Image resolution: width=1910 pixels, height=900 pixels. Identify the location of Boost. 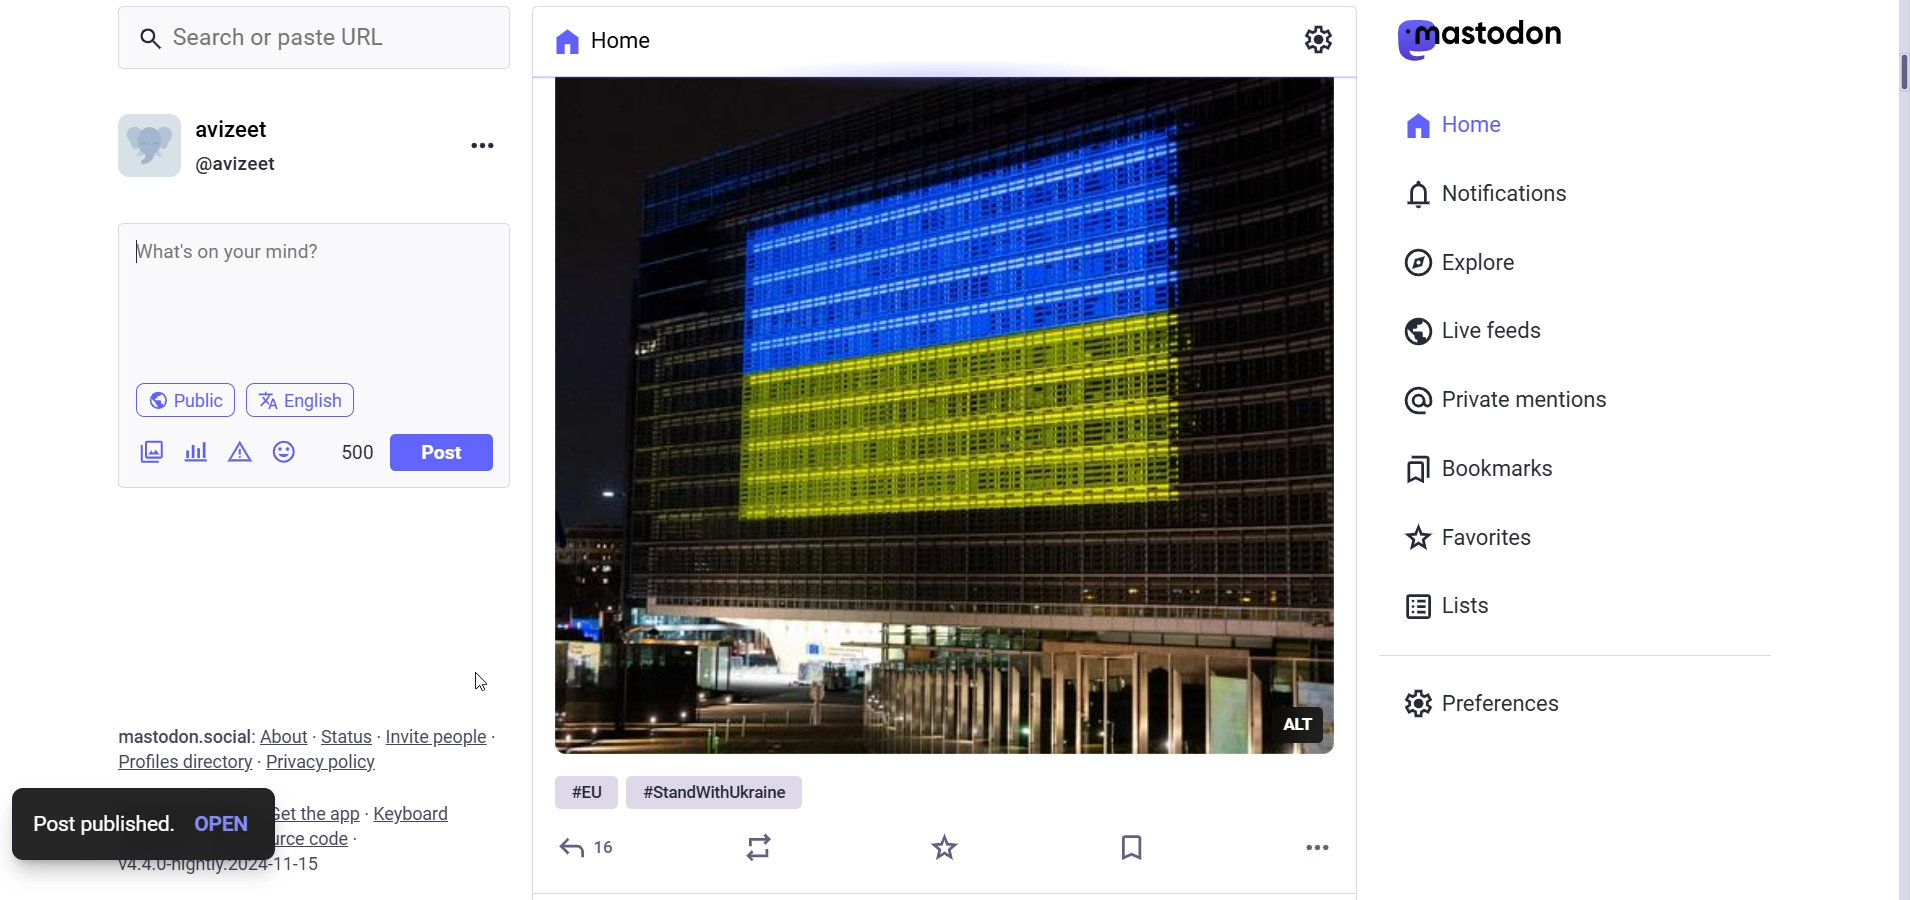
(766, 847).